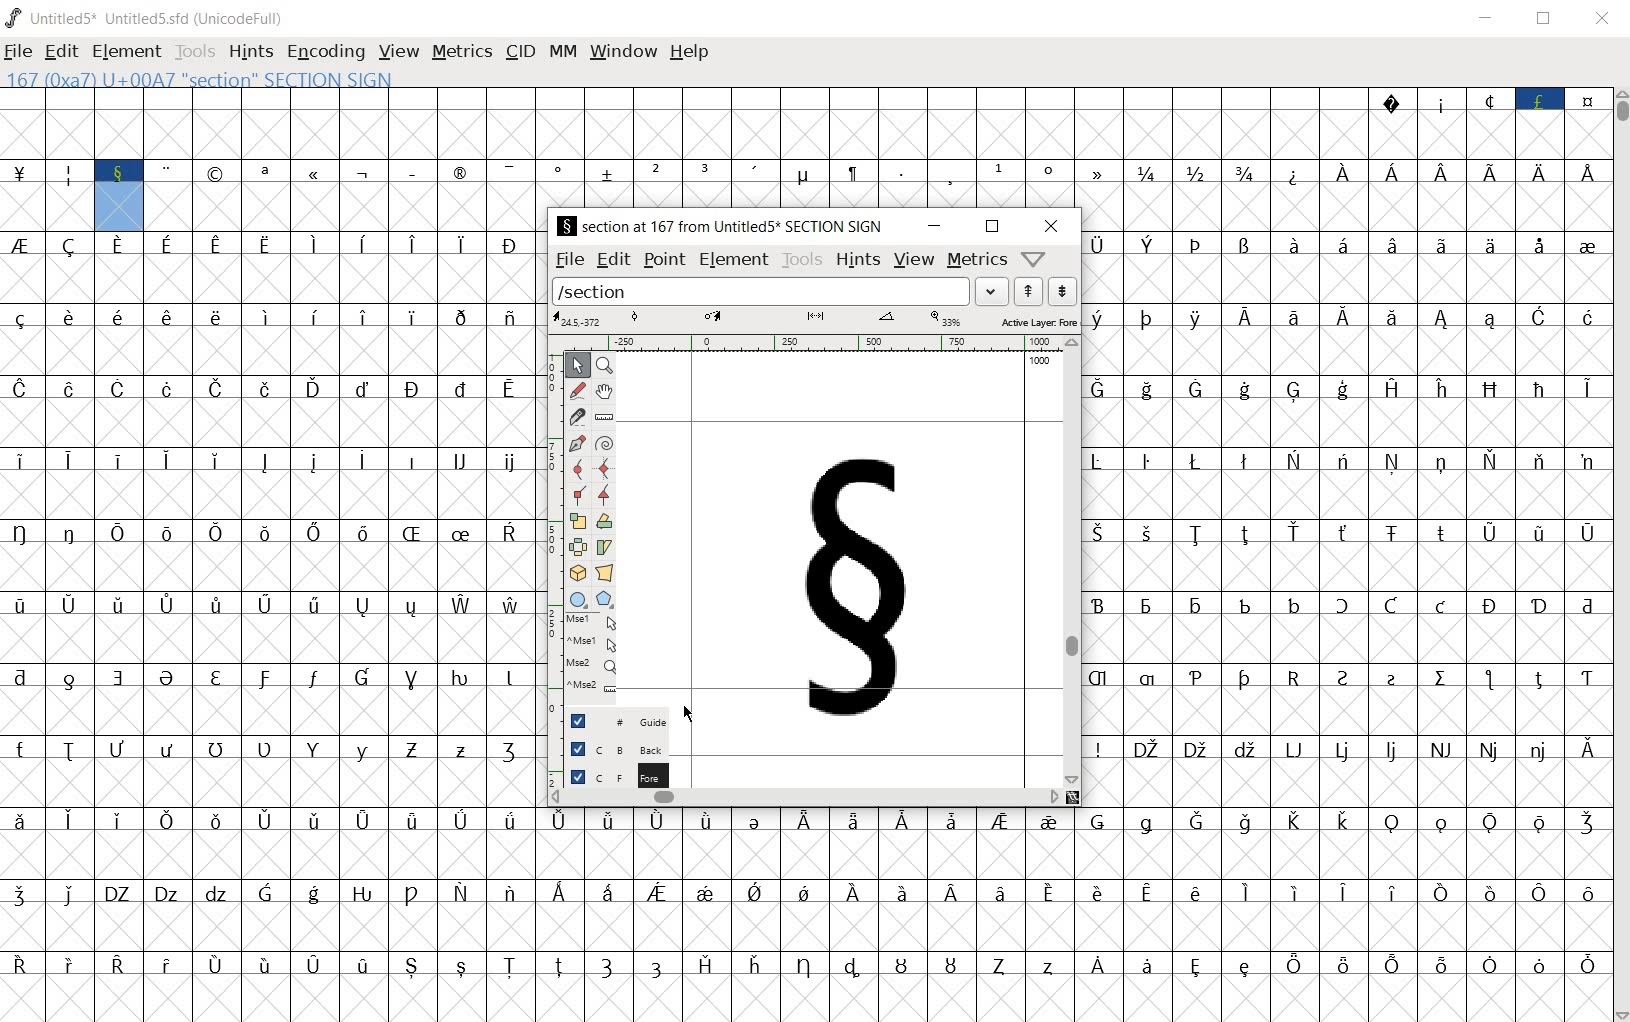  I want to click on empty cells, so click(48, 208).